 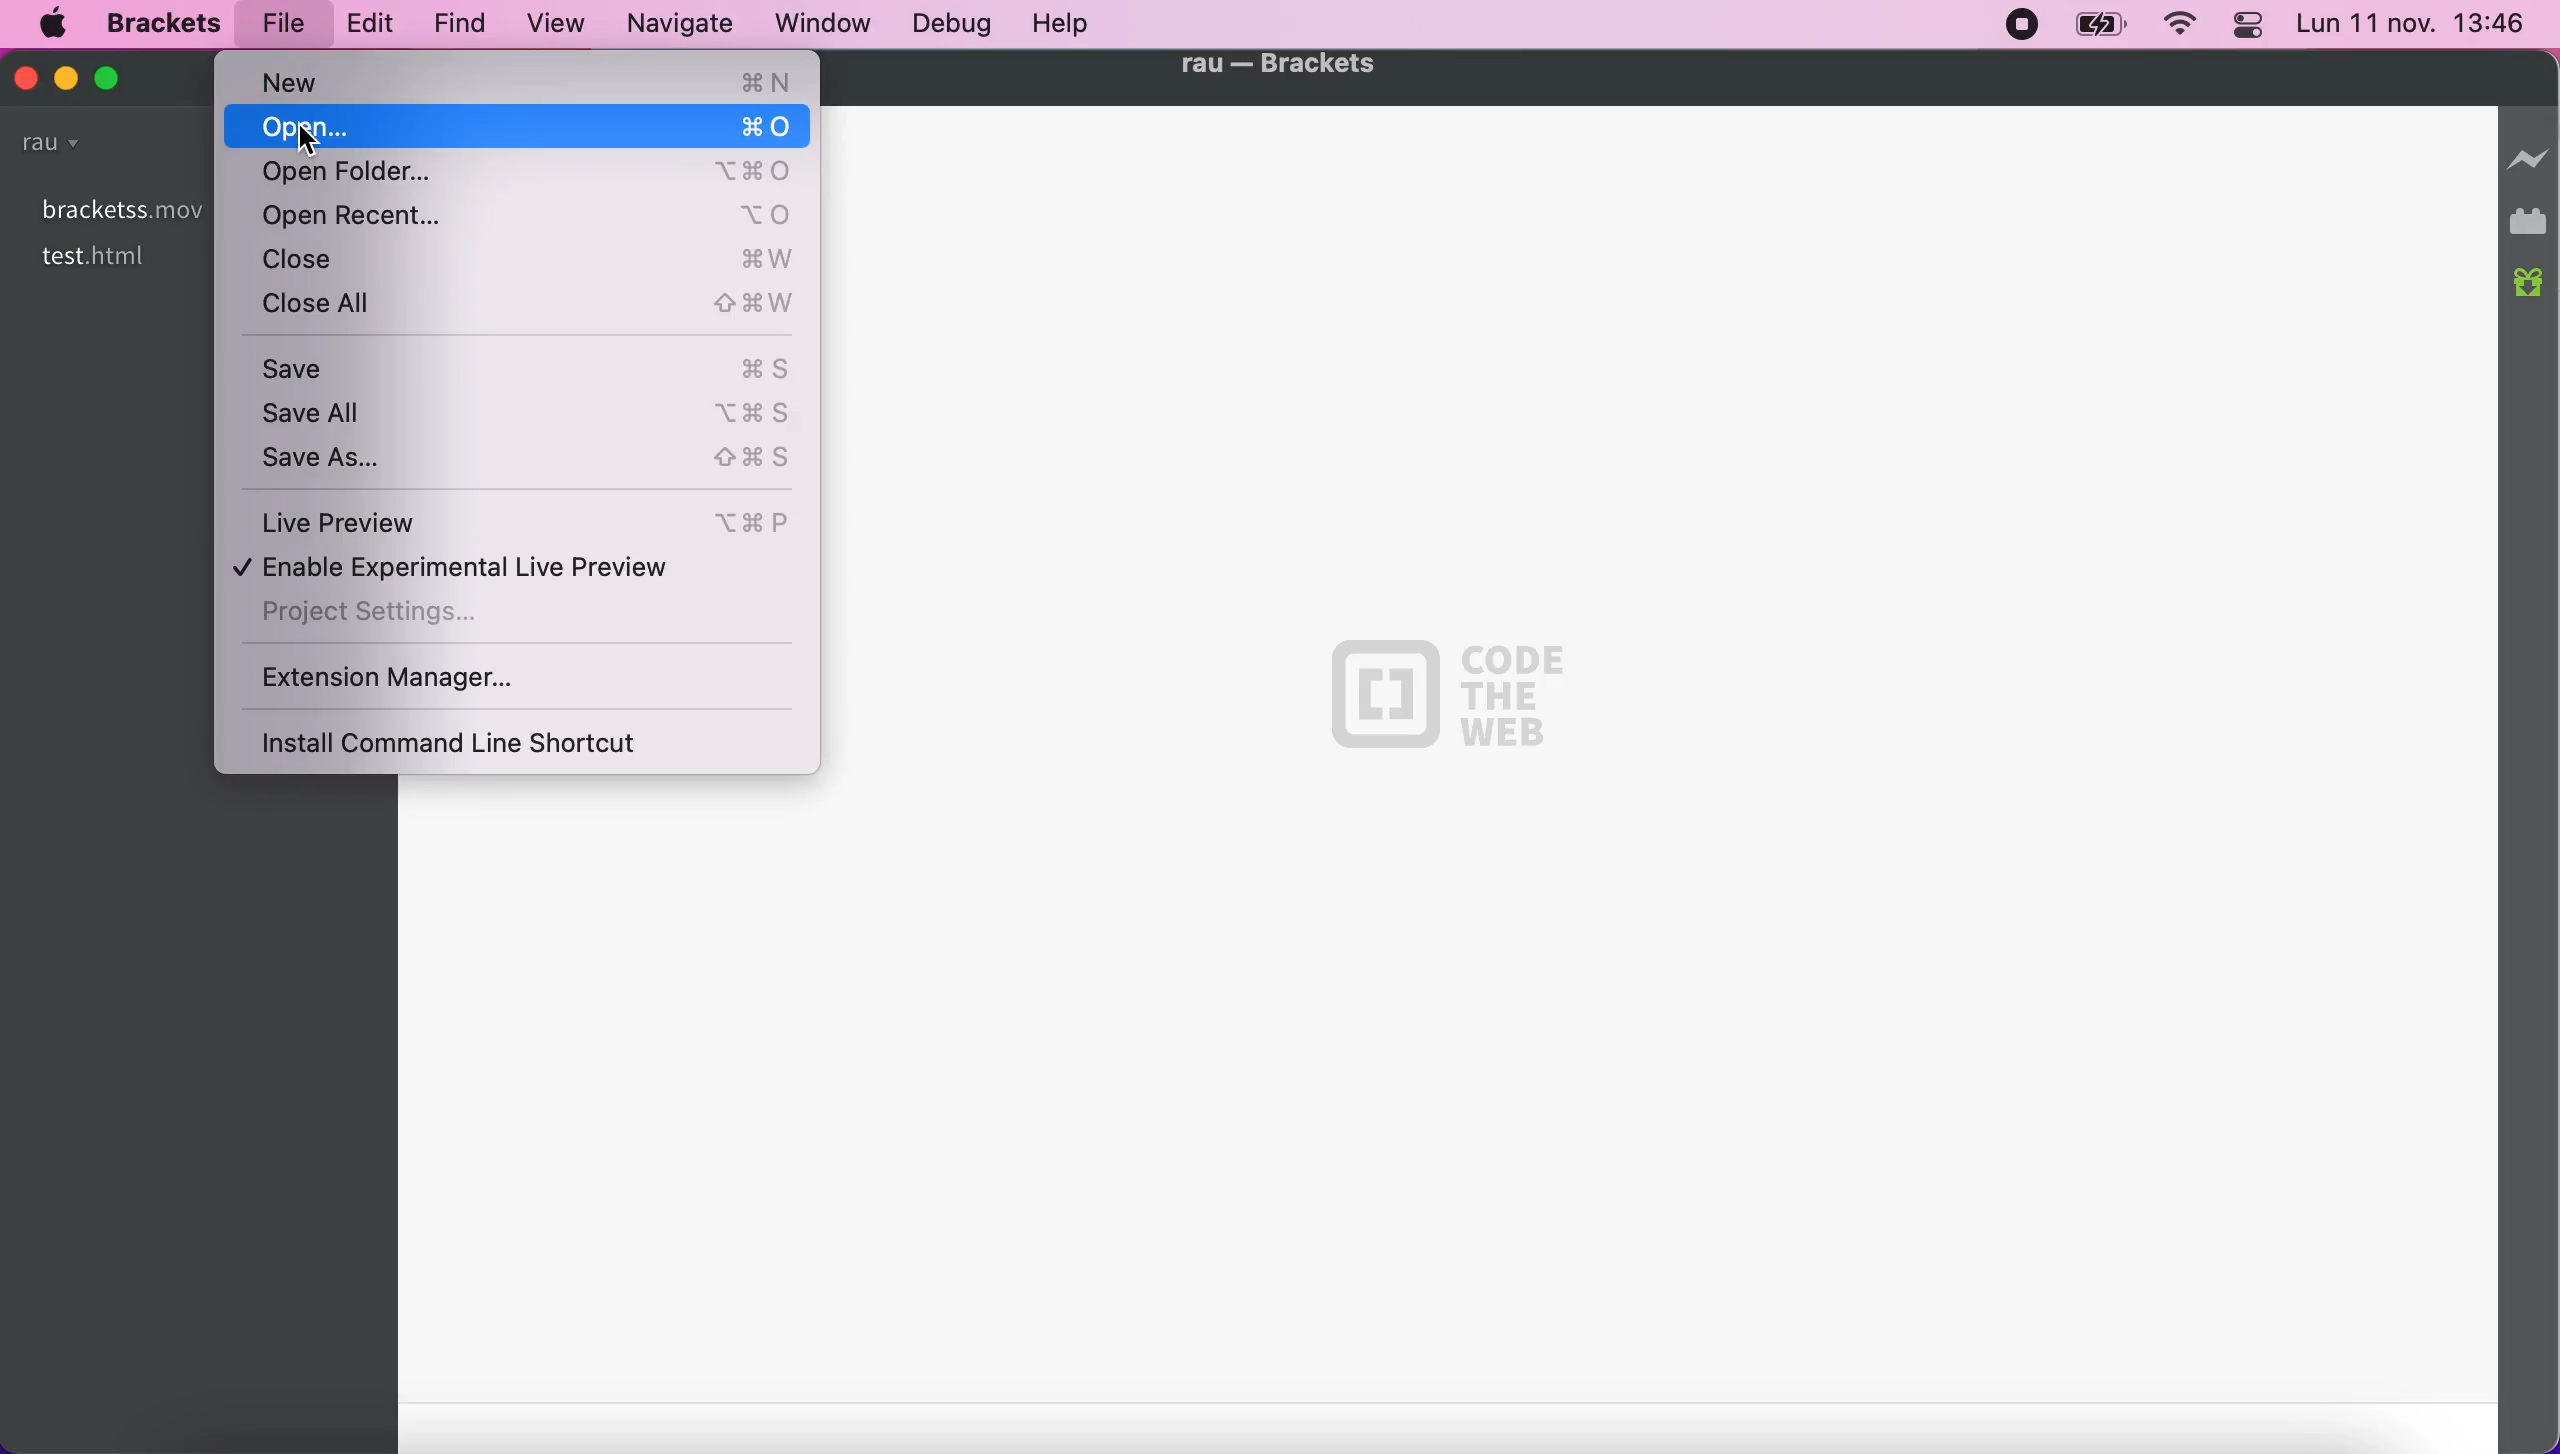 I want to click on file, so click(x=278, y=22).